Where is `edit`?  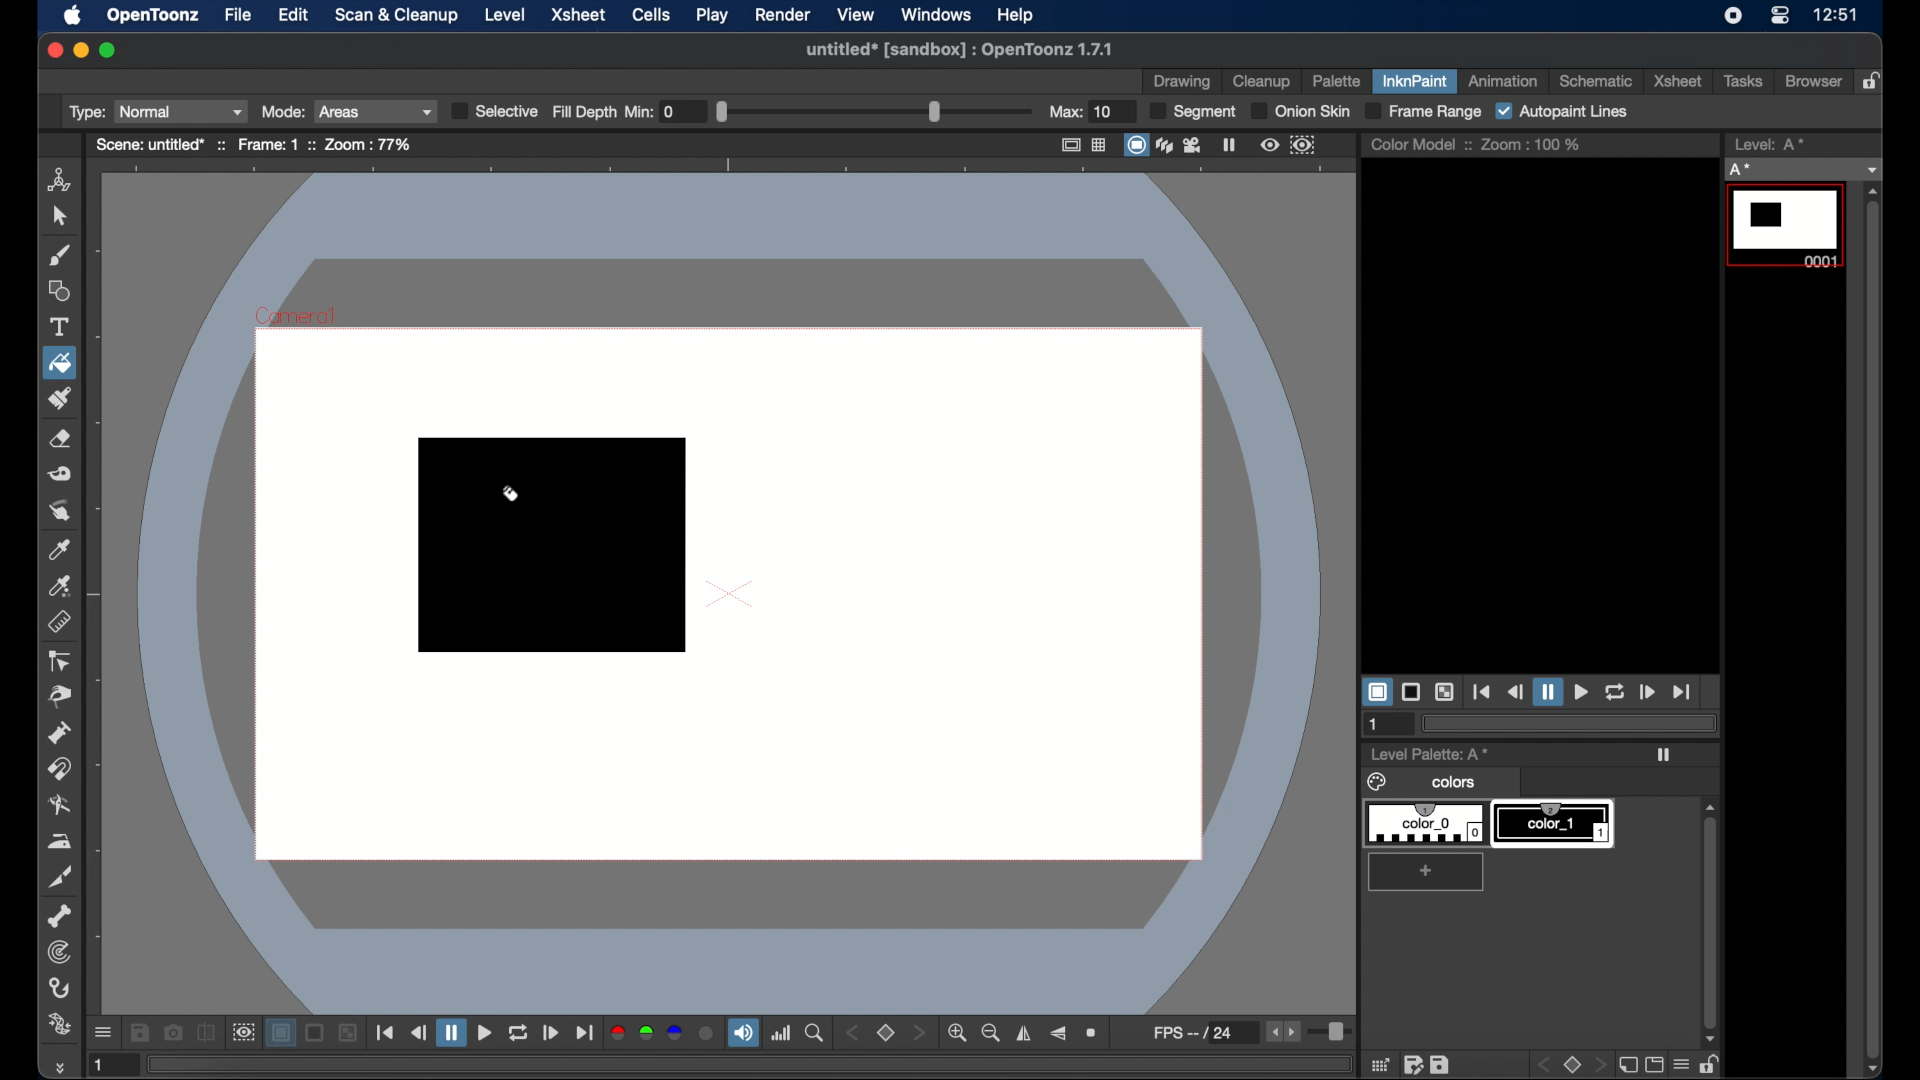 edit is located at coordinates (294, 14).